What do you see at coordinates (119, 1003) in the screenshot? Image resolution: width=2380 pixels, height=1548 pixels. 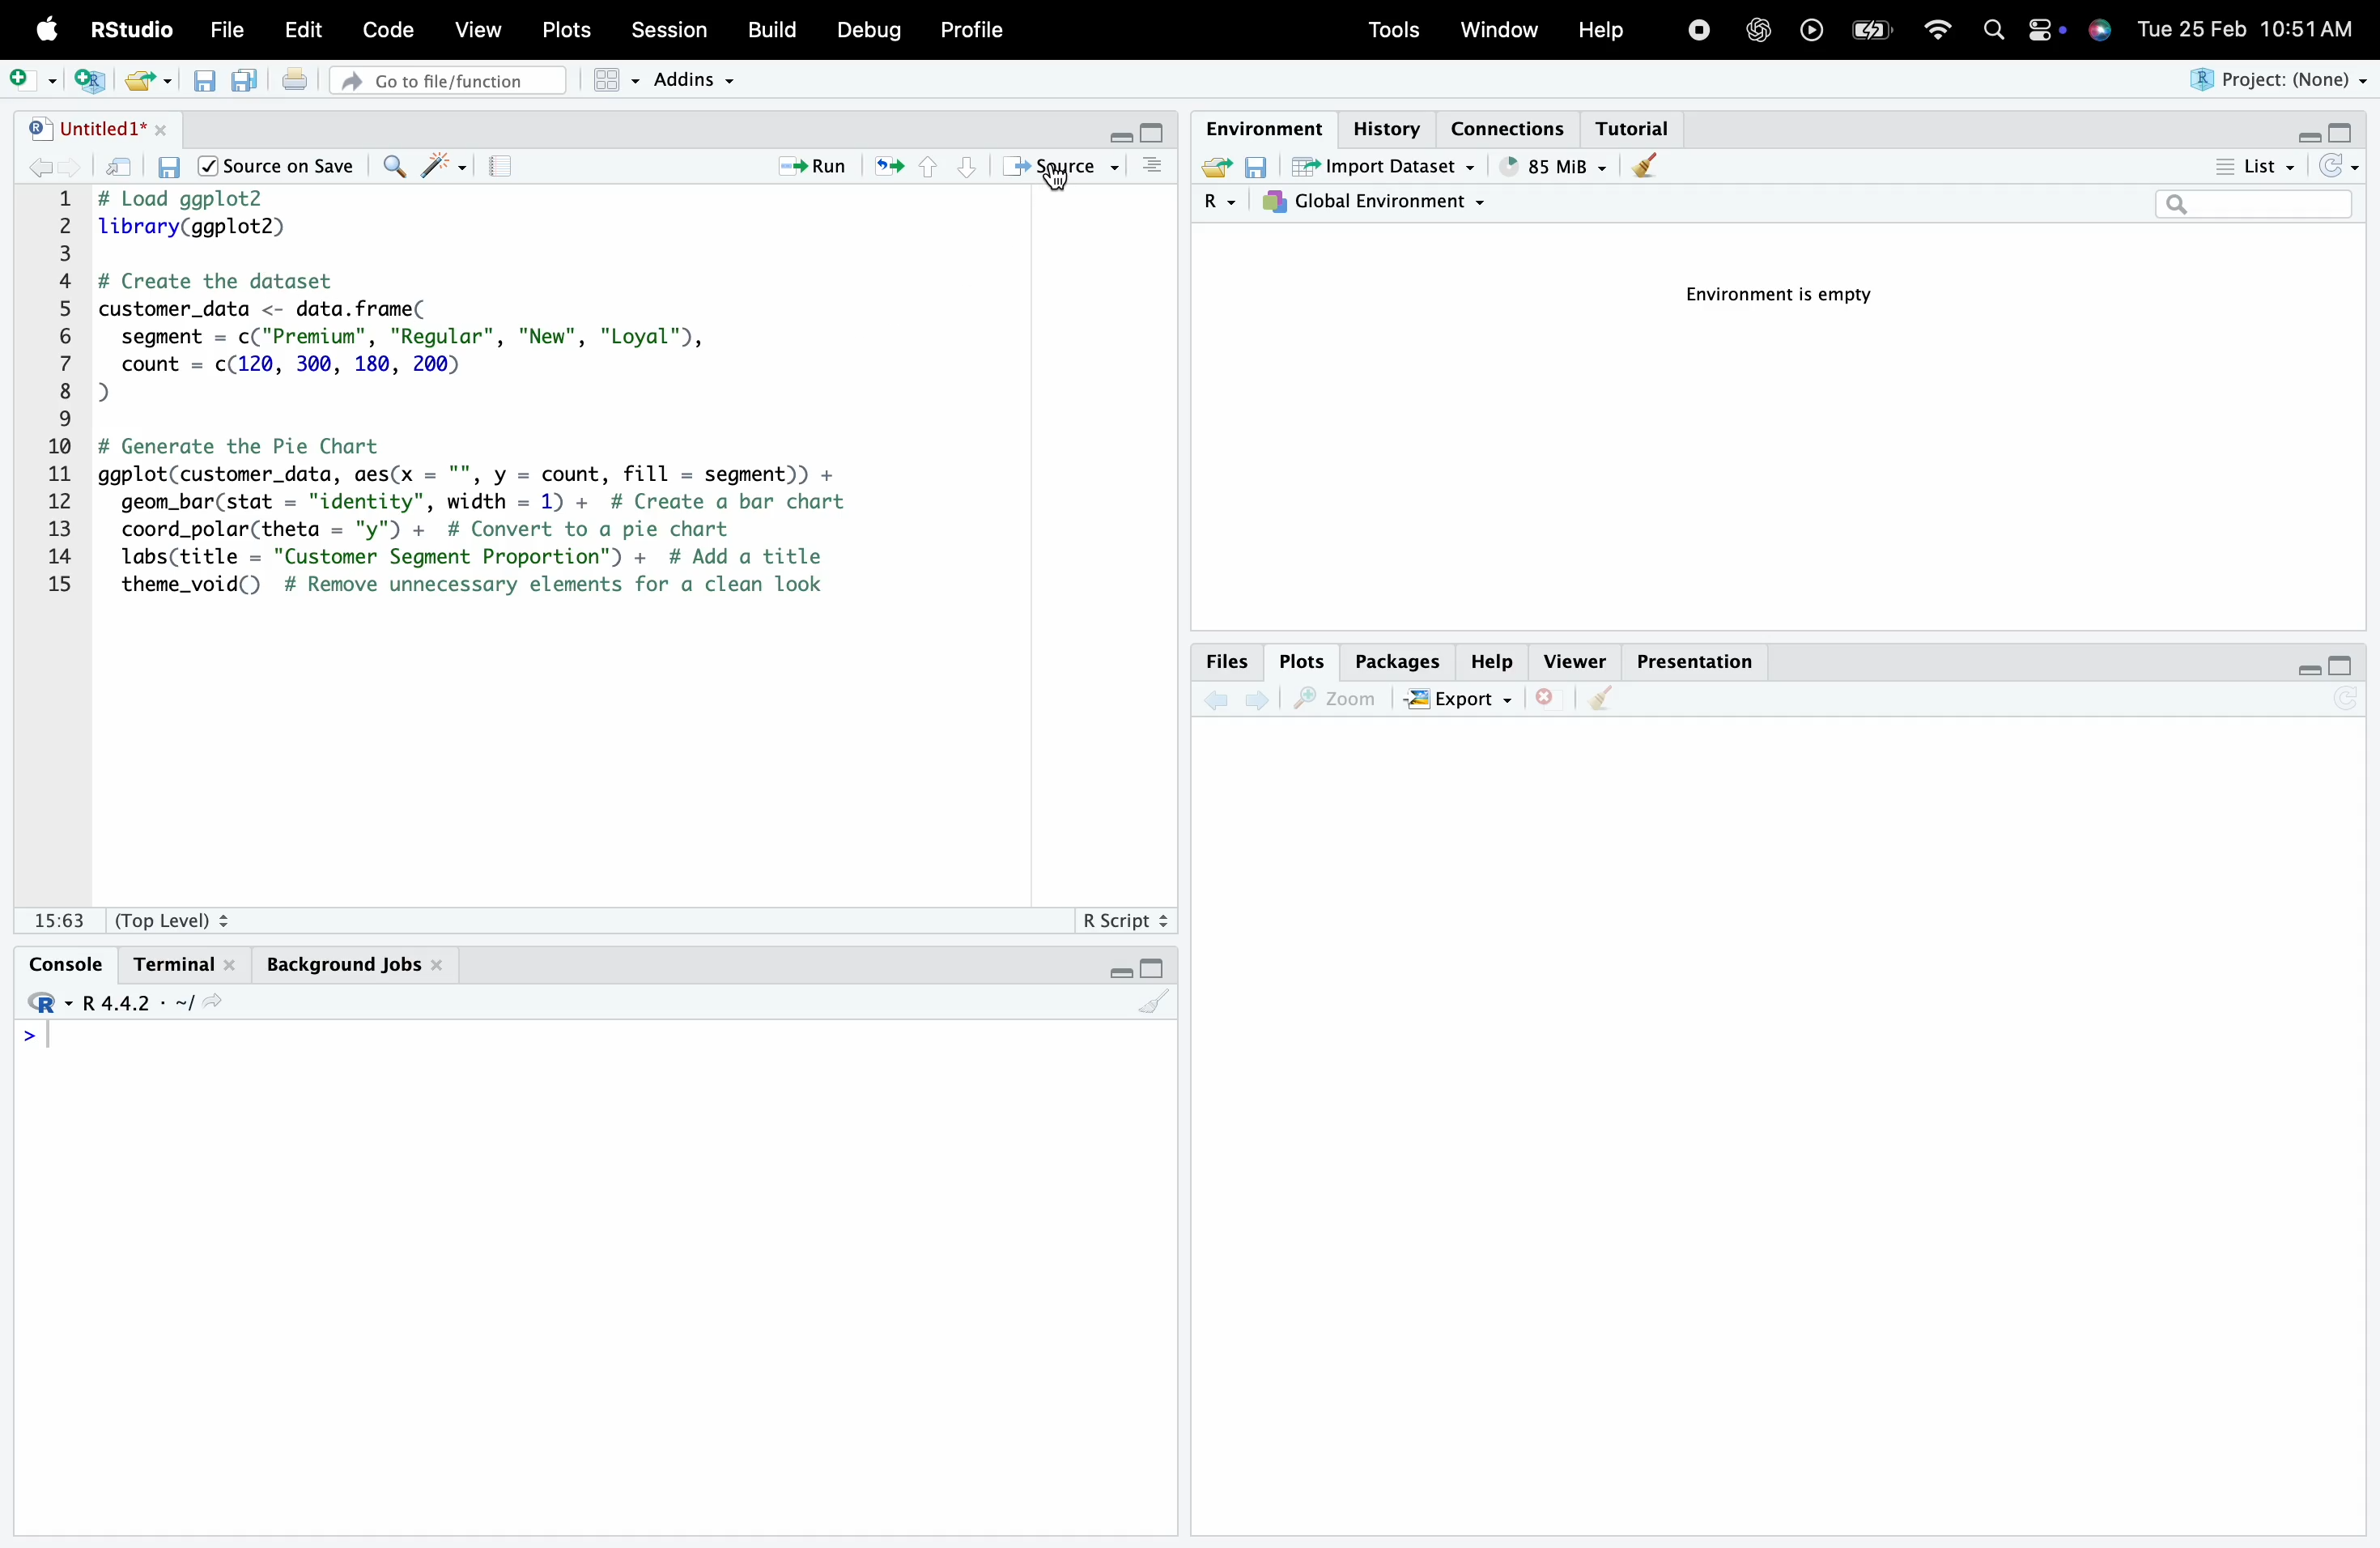 I see `R.4.4.2 ` at bounding box center [119, 1003].